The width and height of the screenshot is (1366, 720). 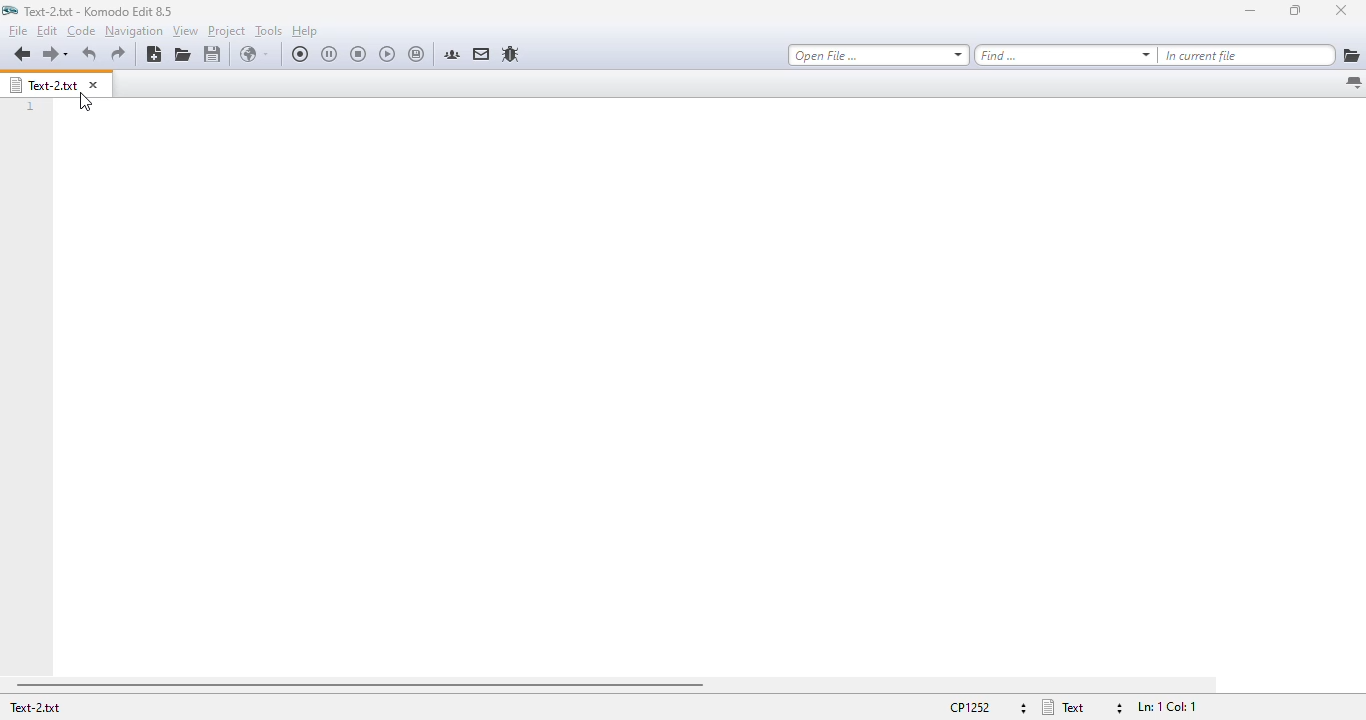 I want to click on cursor, so click(x=85, y=102).